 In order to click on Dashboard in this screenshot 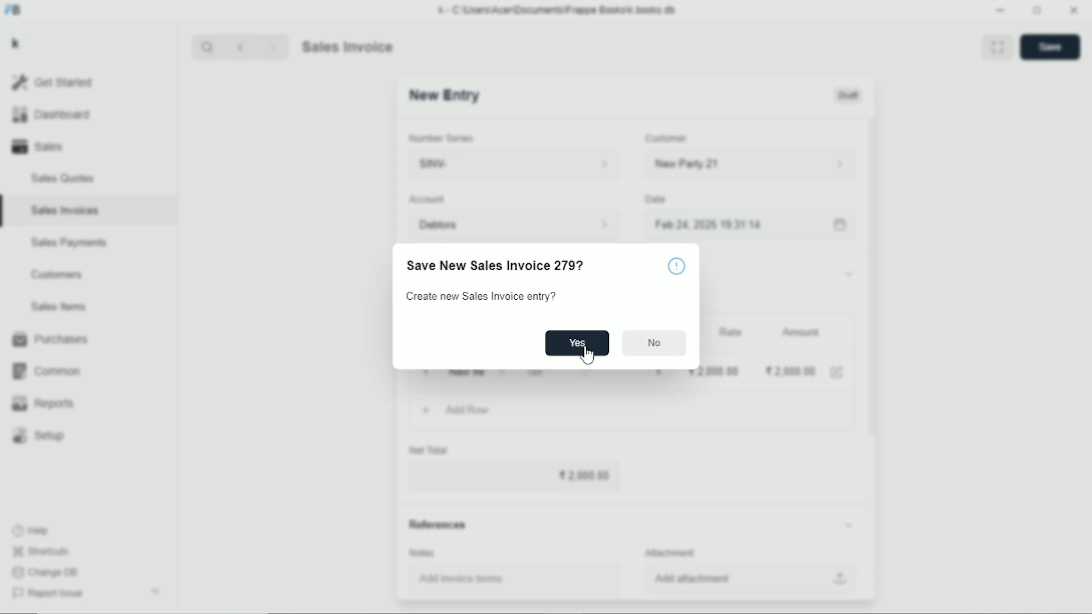, I will do `click(51, 114)`.